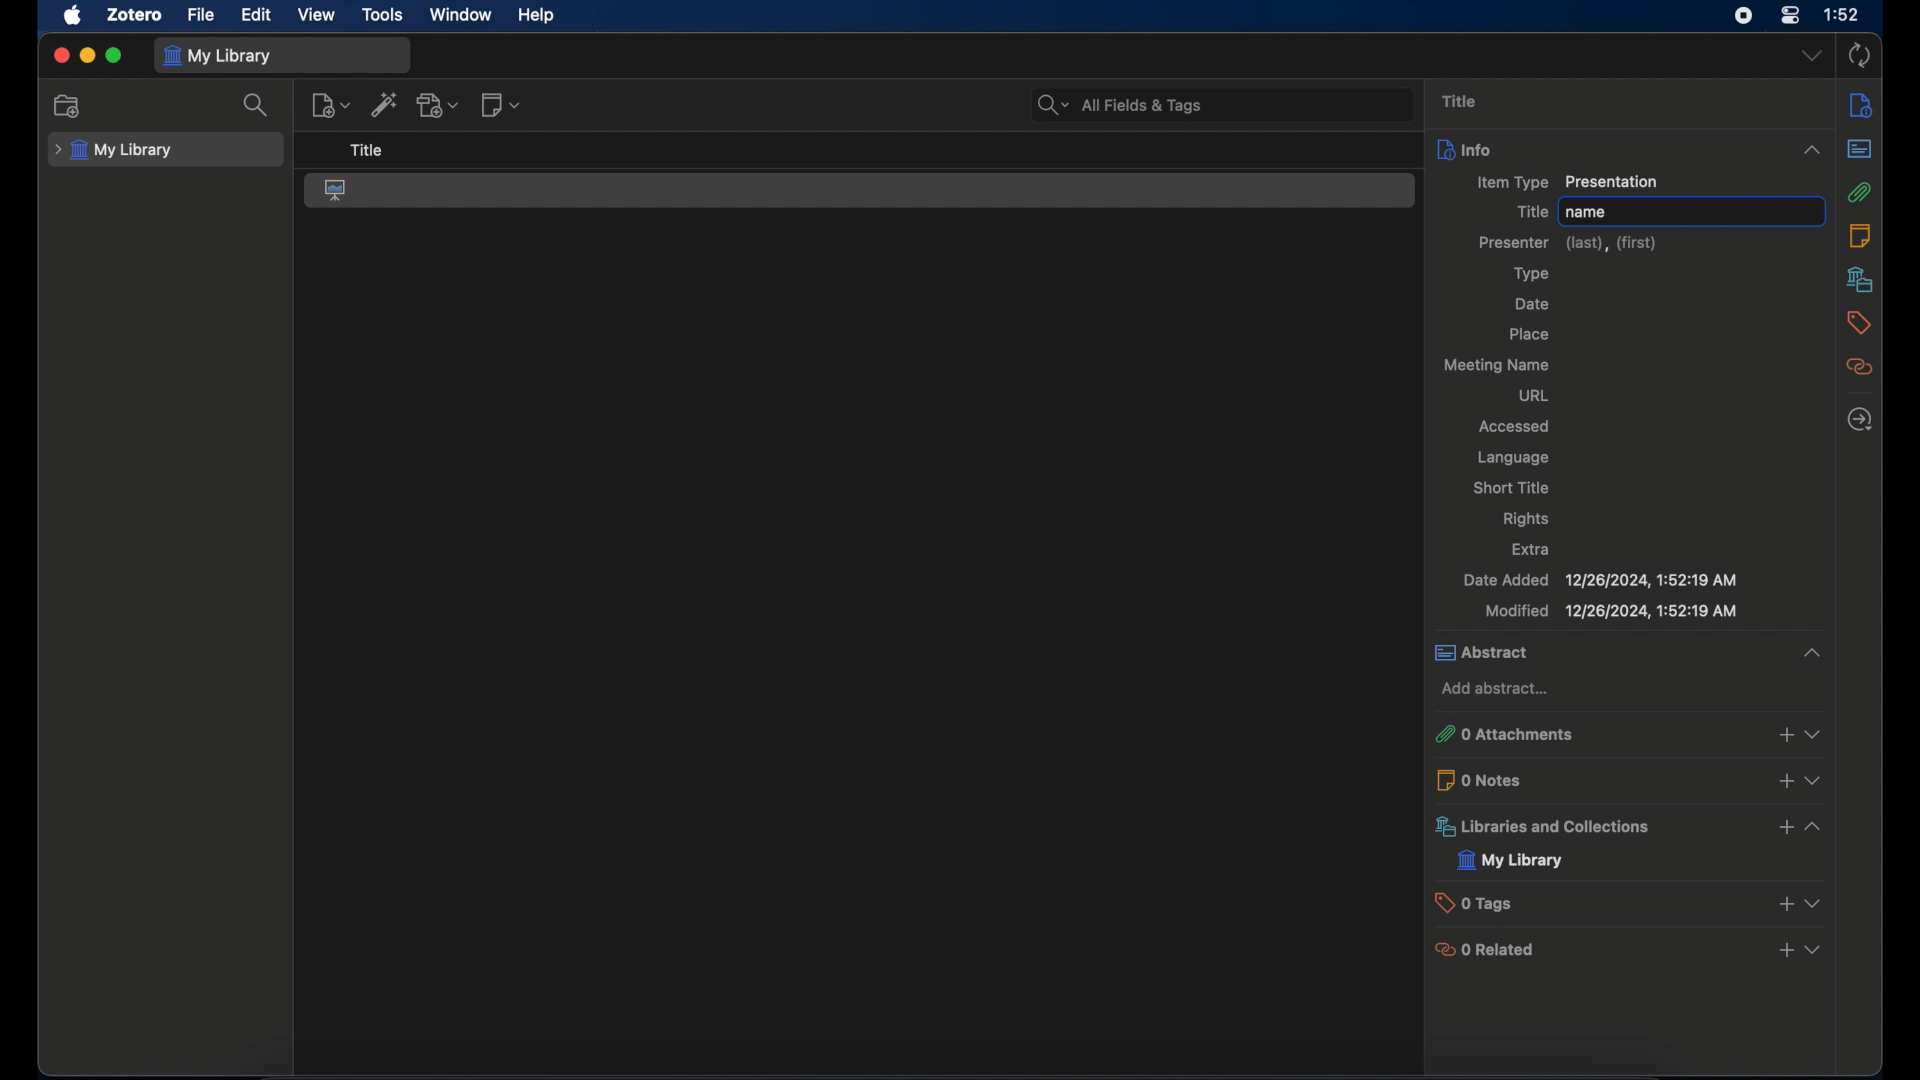 The height and width of the screenshot is (1080, 1920). What do you see at coordinates (1860, 236) in the screenshot?
I see `notes` at bounding box center [1860, 236].